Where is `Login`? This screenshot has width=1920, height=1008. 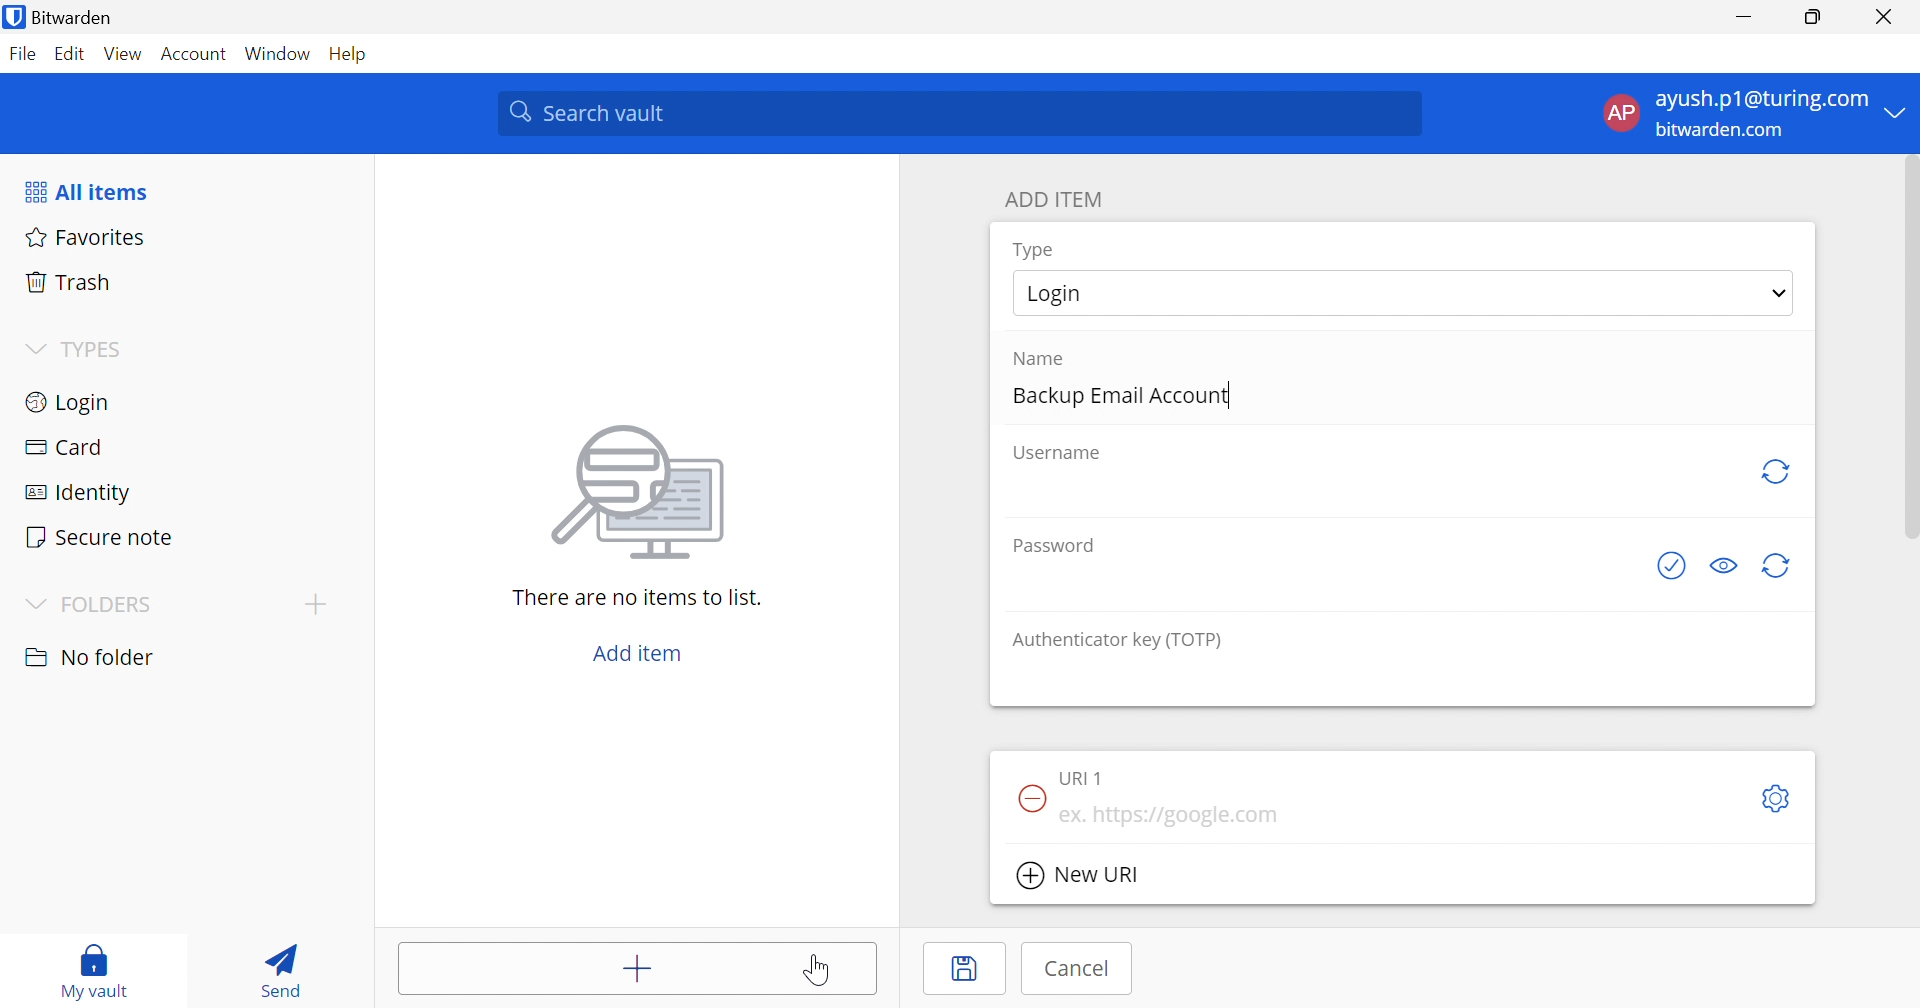 Login is located at coordinates (1053, 294).